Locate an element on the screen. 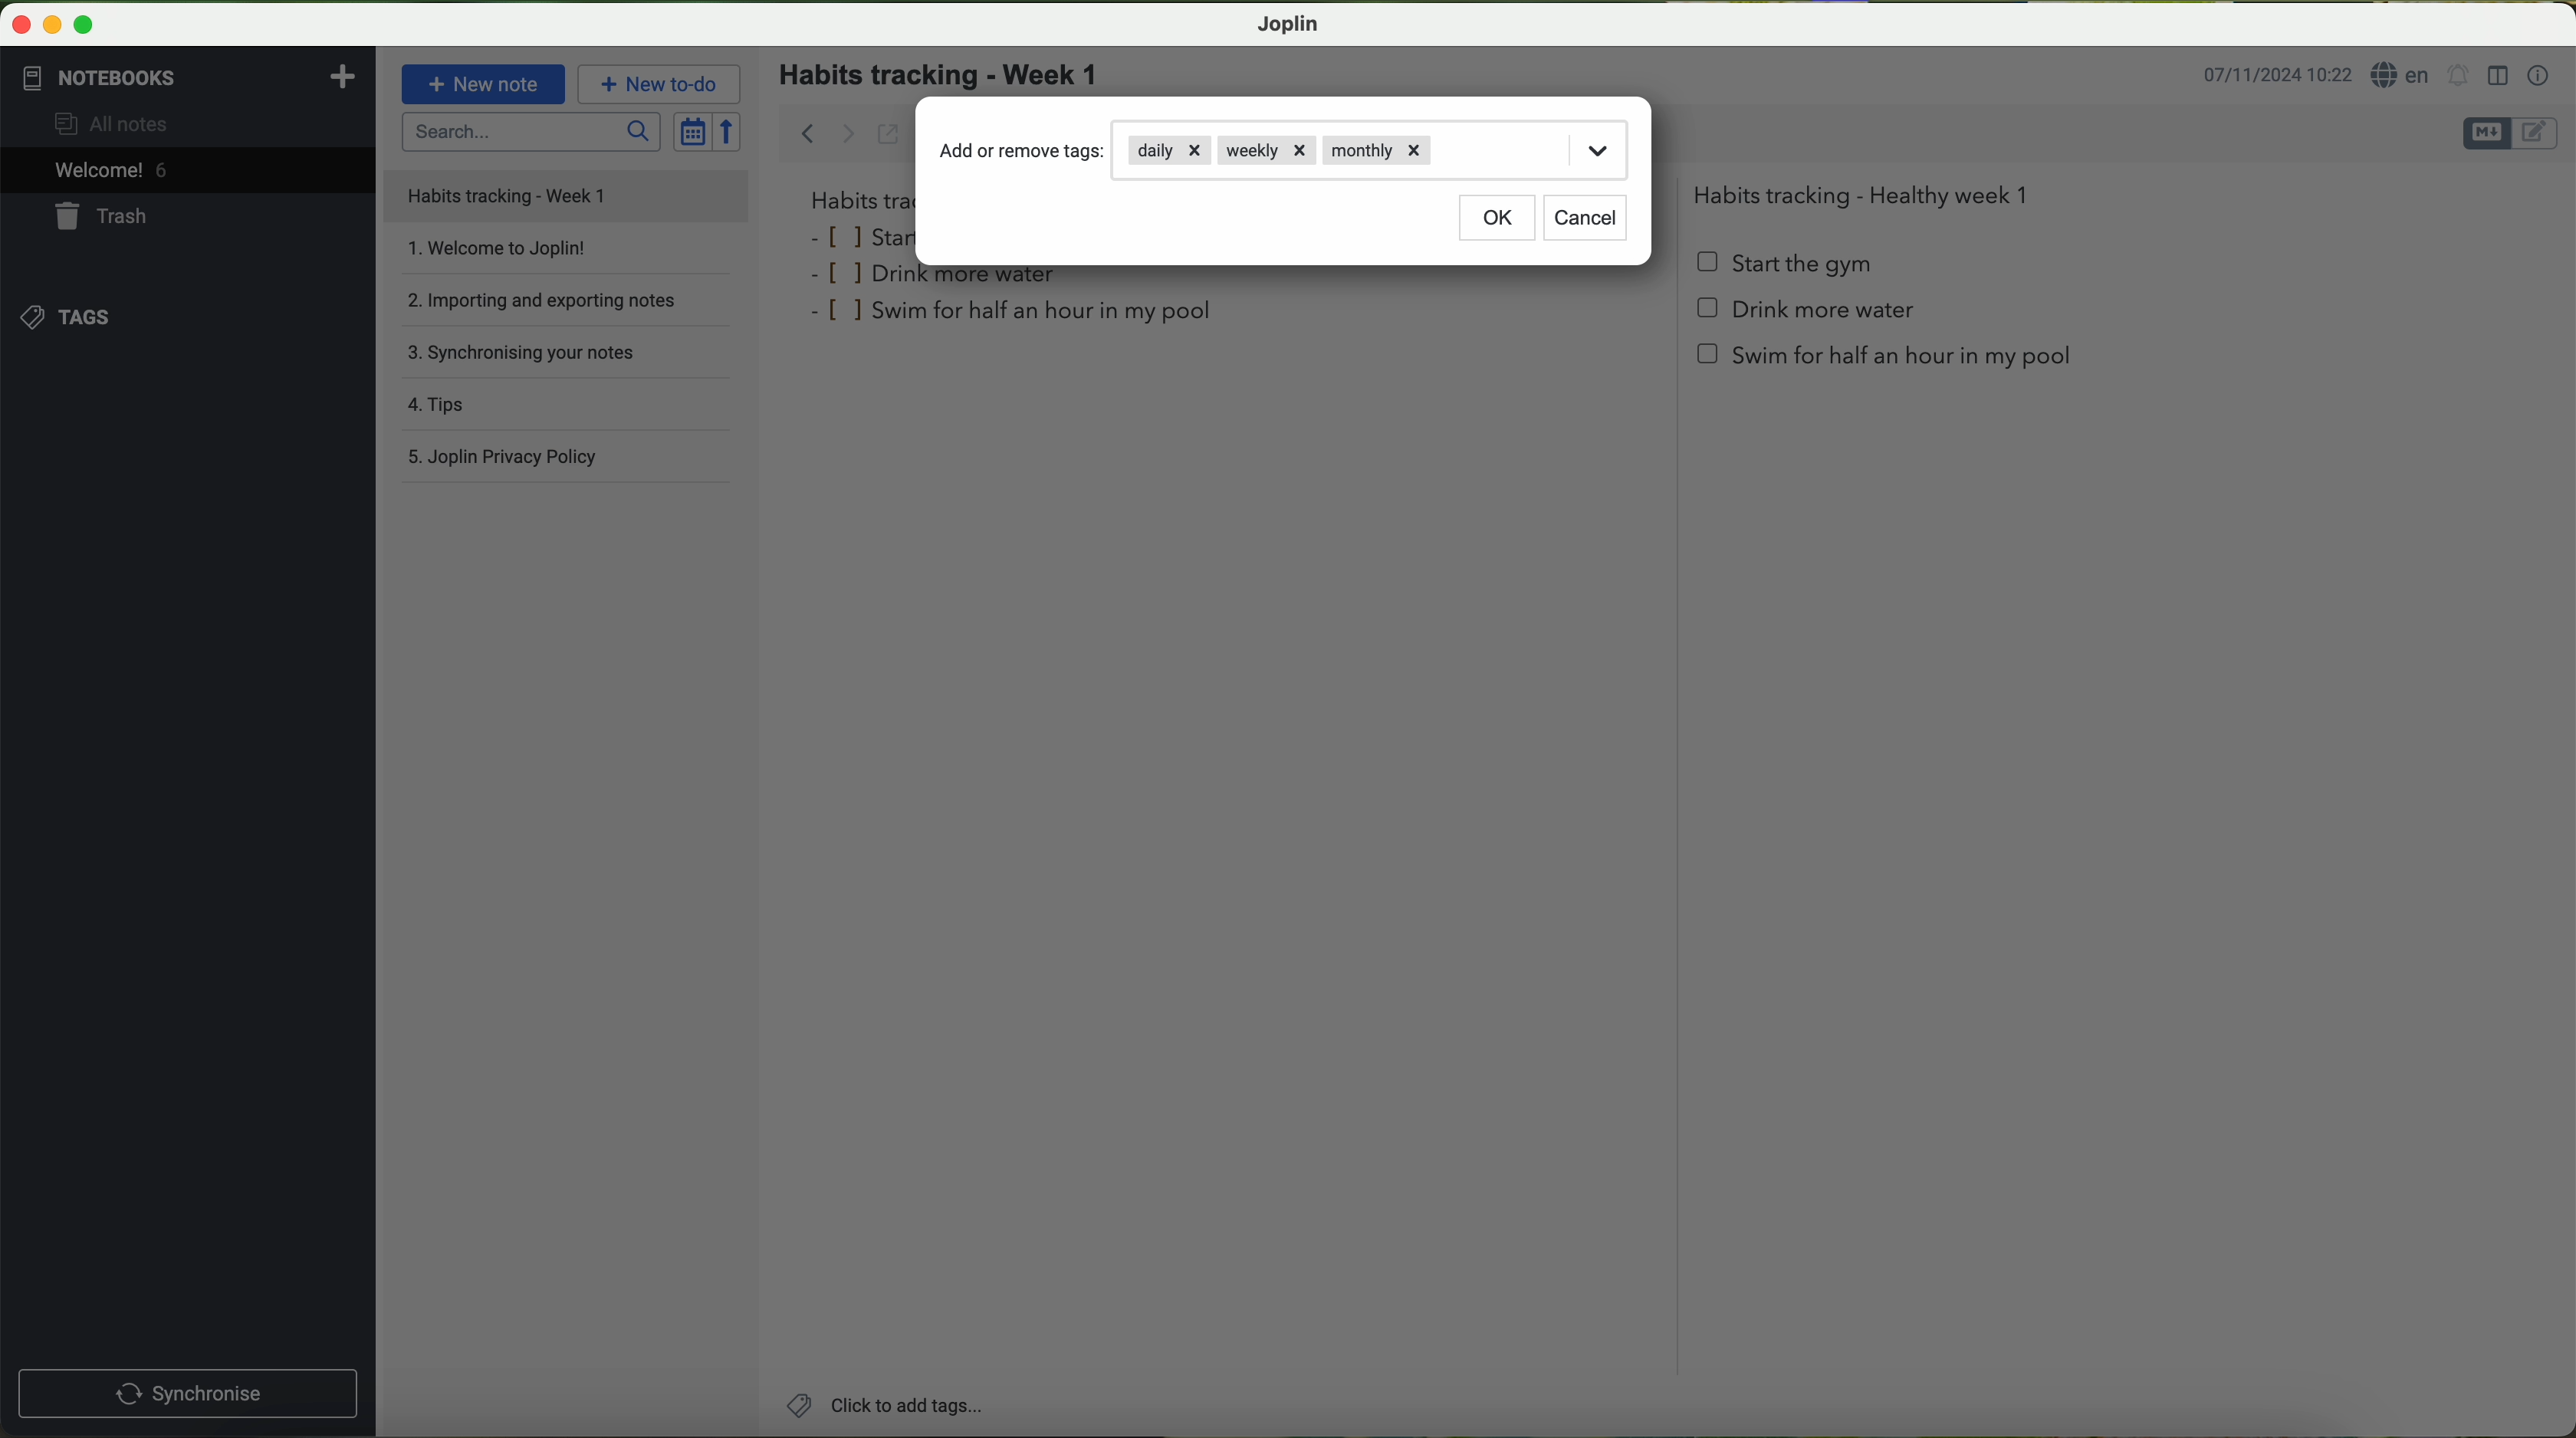 The image size is (2576, 1438). welcome to Joplin is located at coordinates (564, 257).